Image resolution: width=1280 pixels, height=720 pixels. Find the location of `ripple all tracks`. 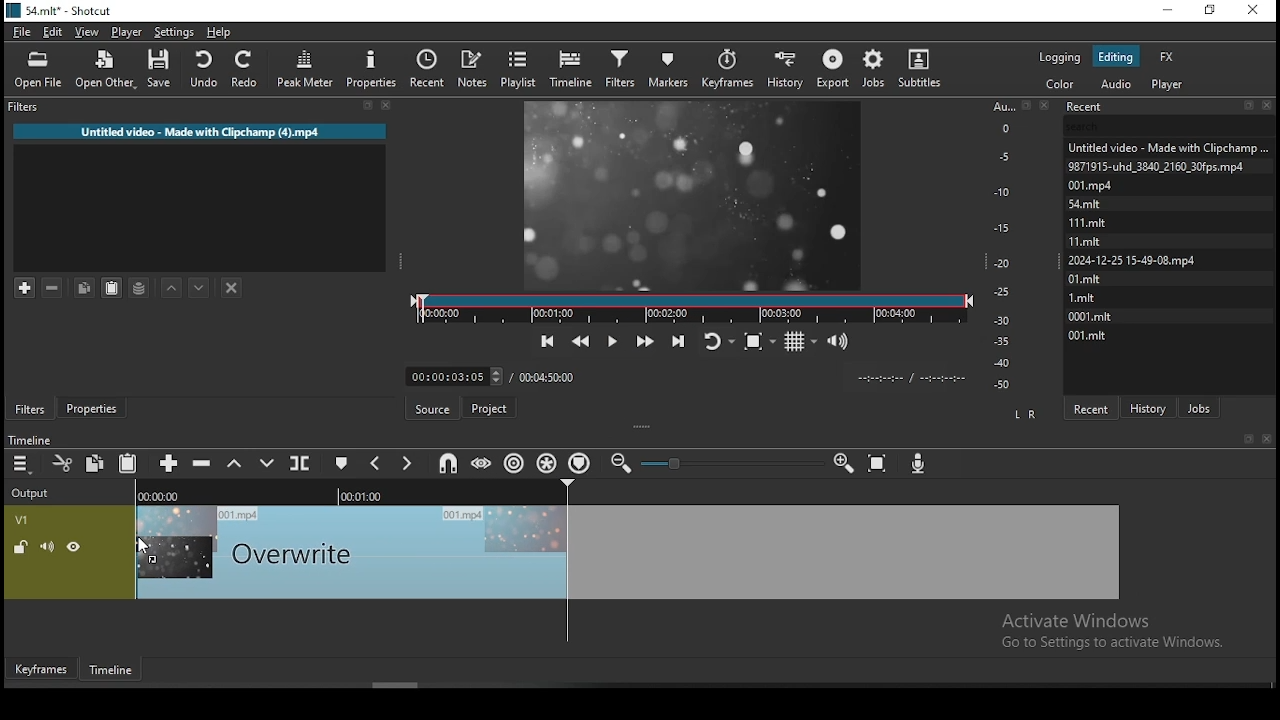

ripple all tracks is located at coordinates (545, 460).